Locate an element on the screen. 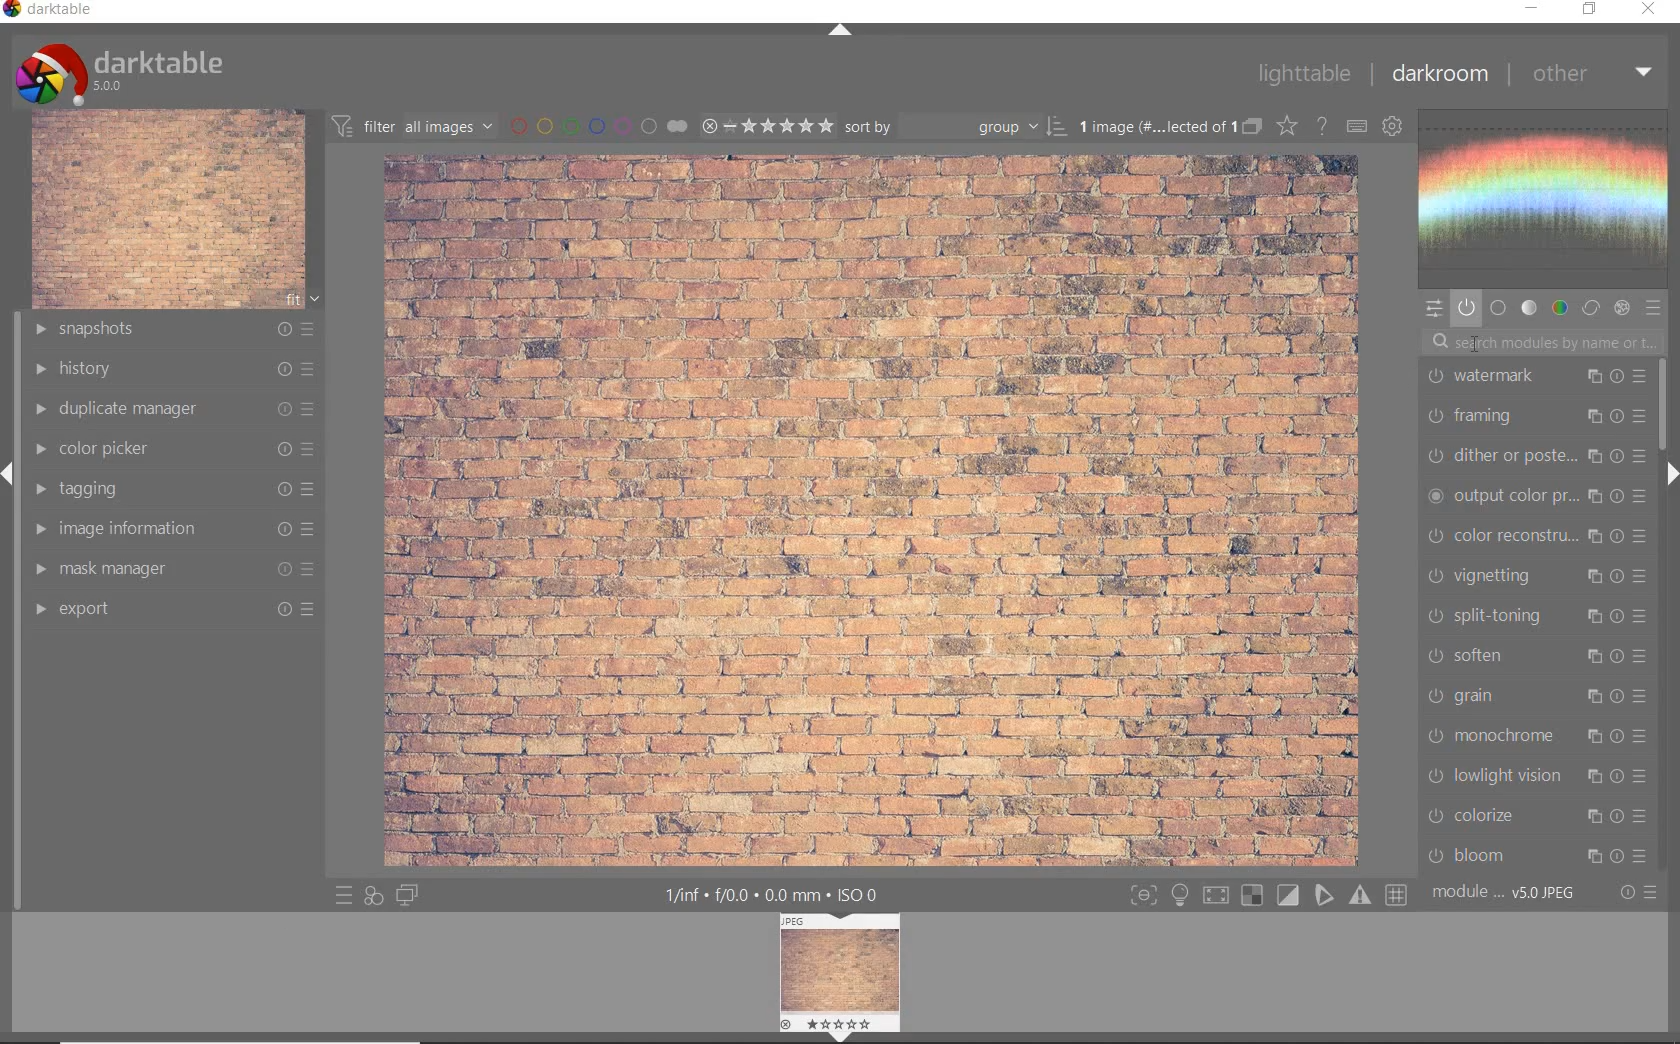  scrollbar is located at coordinates (1667, 408).